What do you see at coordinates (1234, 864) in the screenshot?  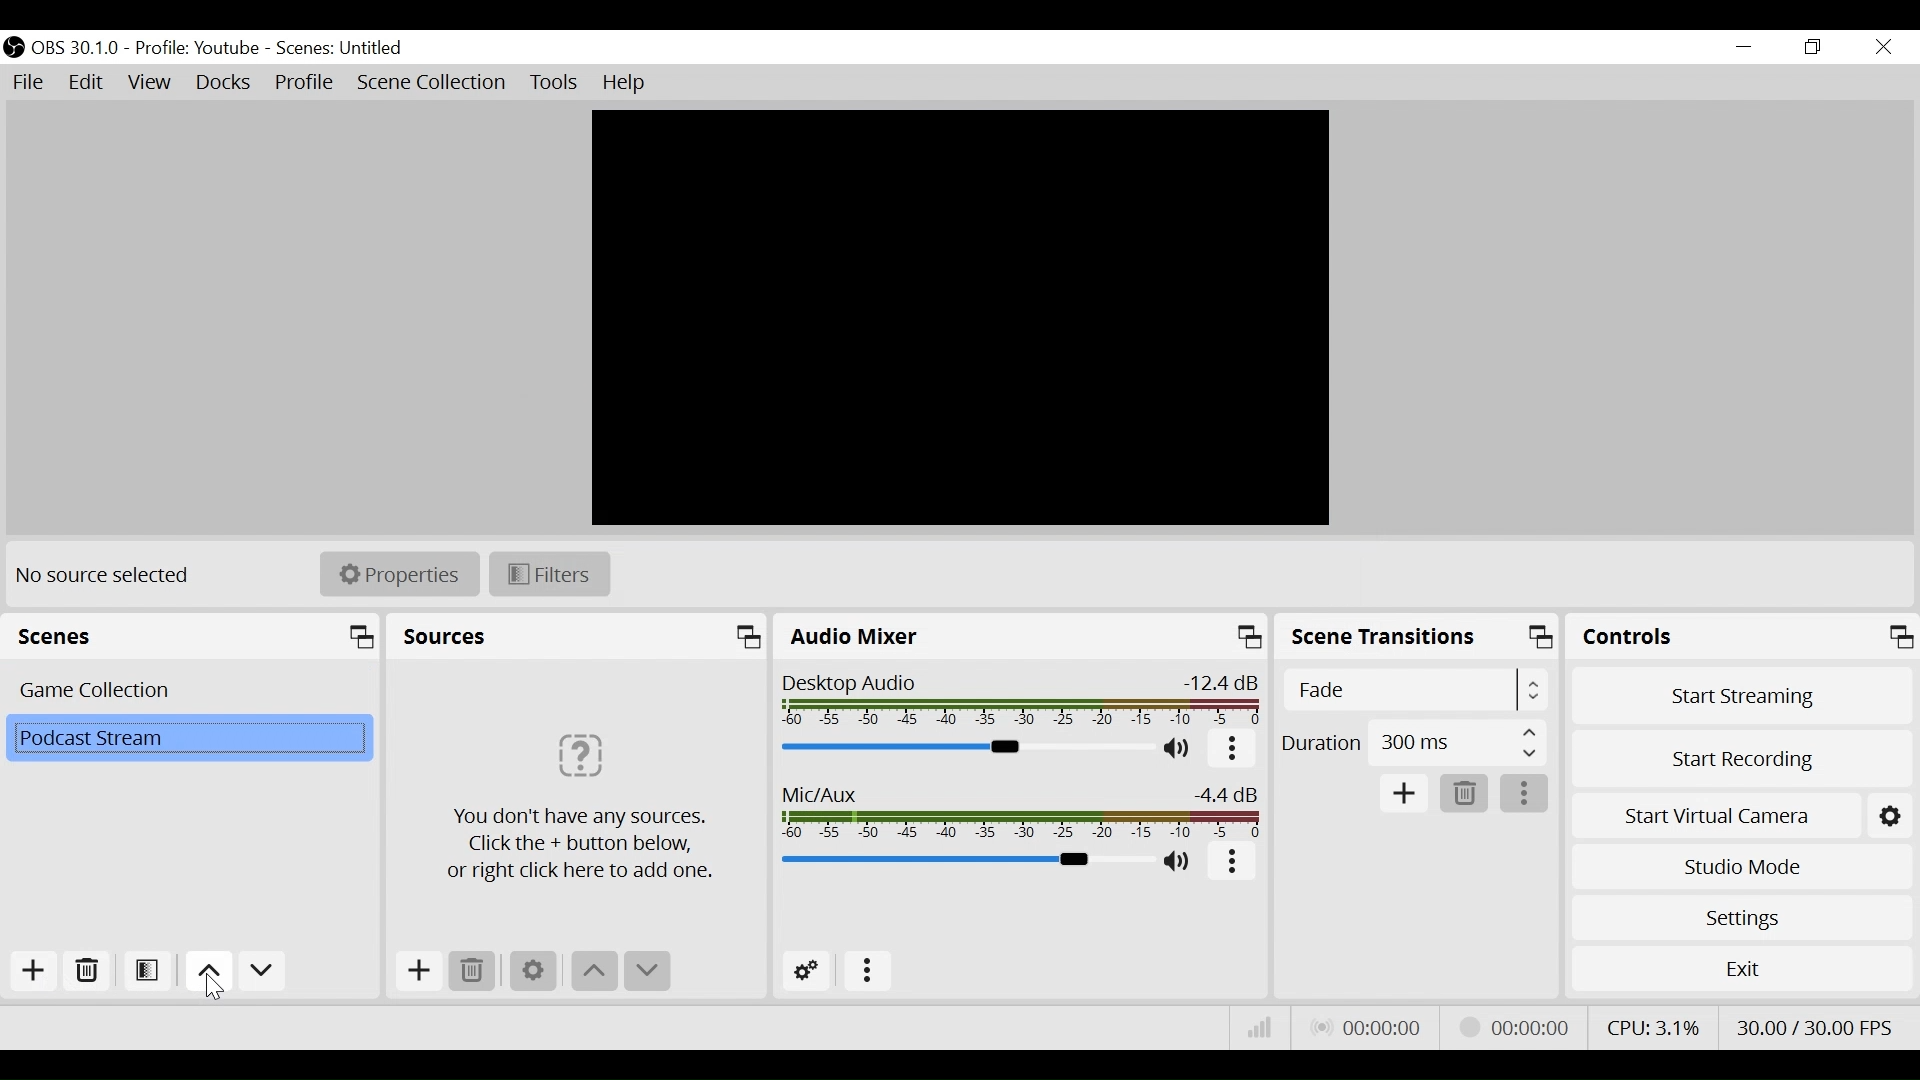 I see `more options` at bounding box center [1234, 864].